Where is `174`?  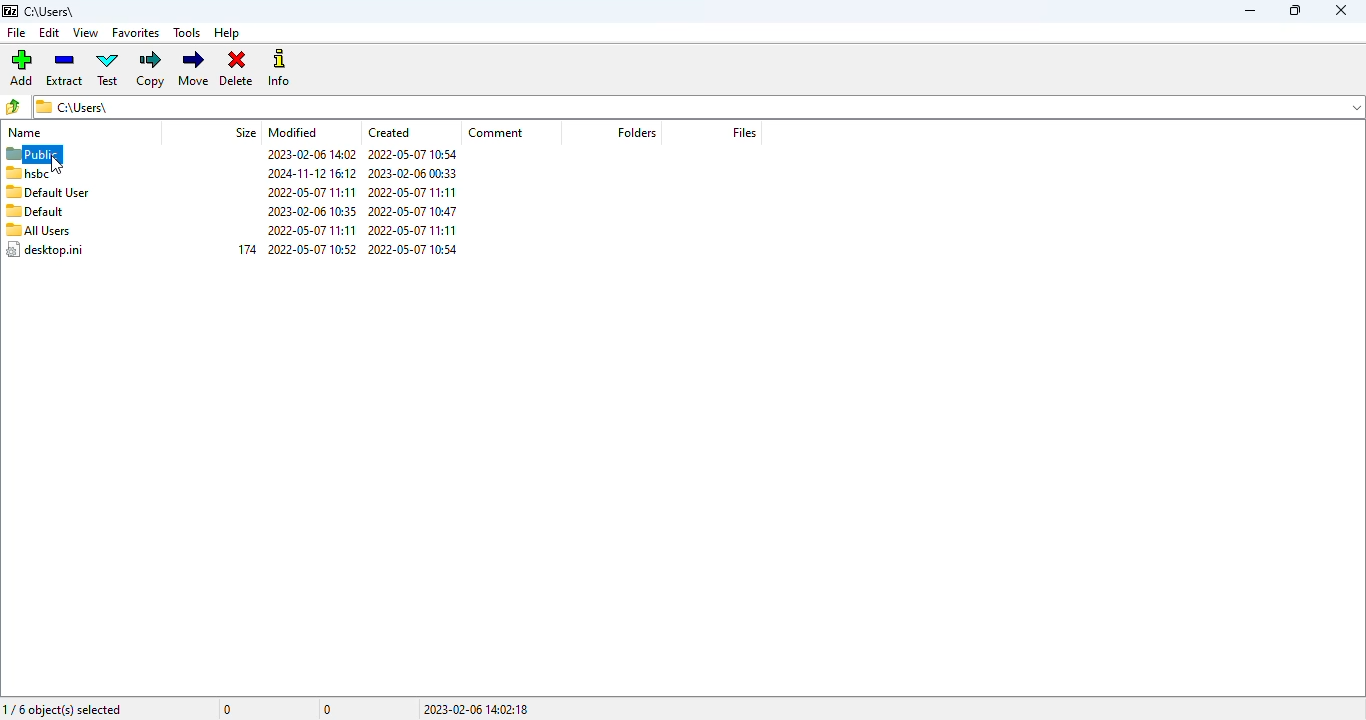
174 is located at coordinates (244, 250).